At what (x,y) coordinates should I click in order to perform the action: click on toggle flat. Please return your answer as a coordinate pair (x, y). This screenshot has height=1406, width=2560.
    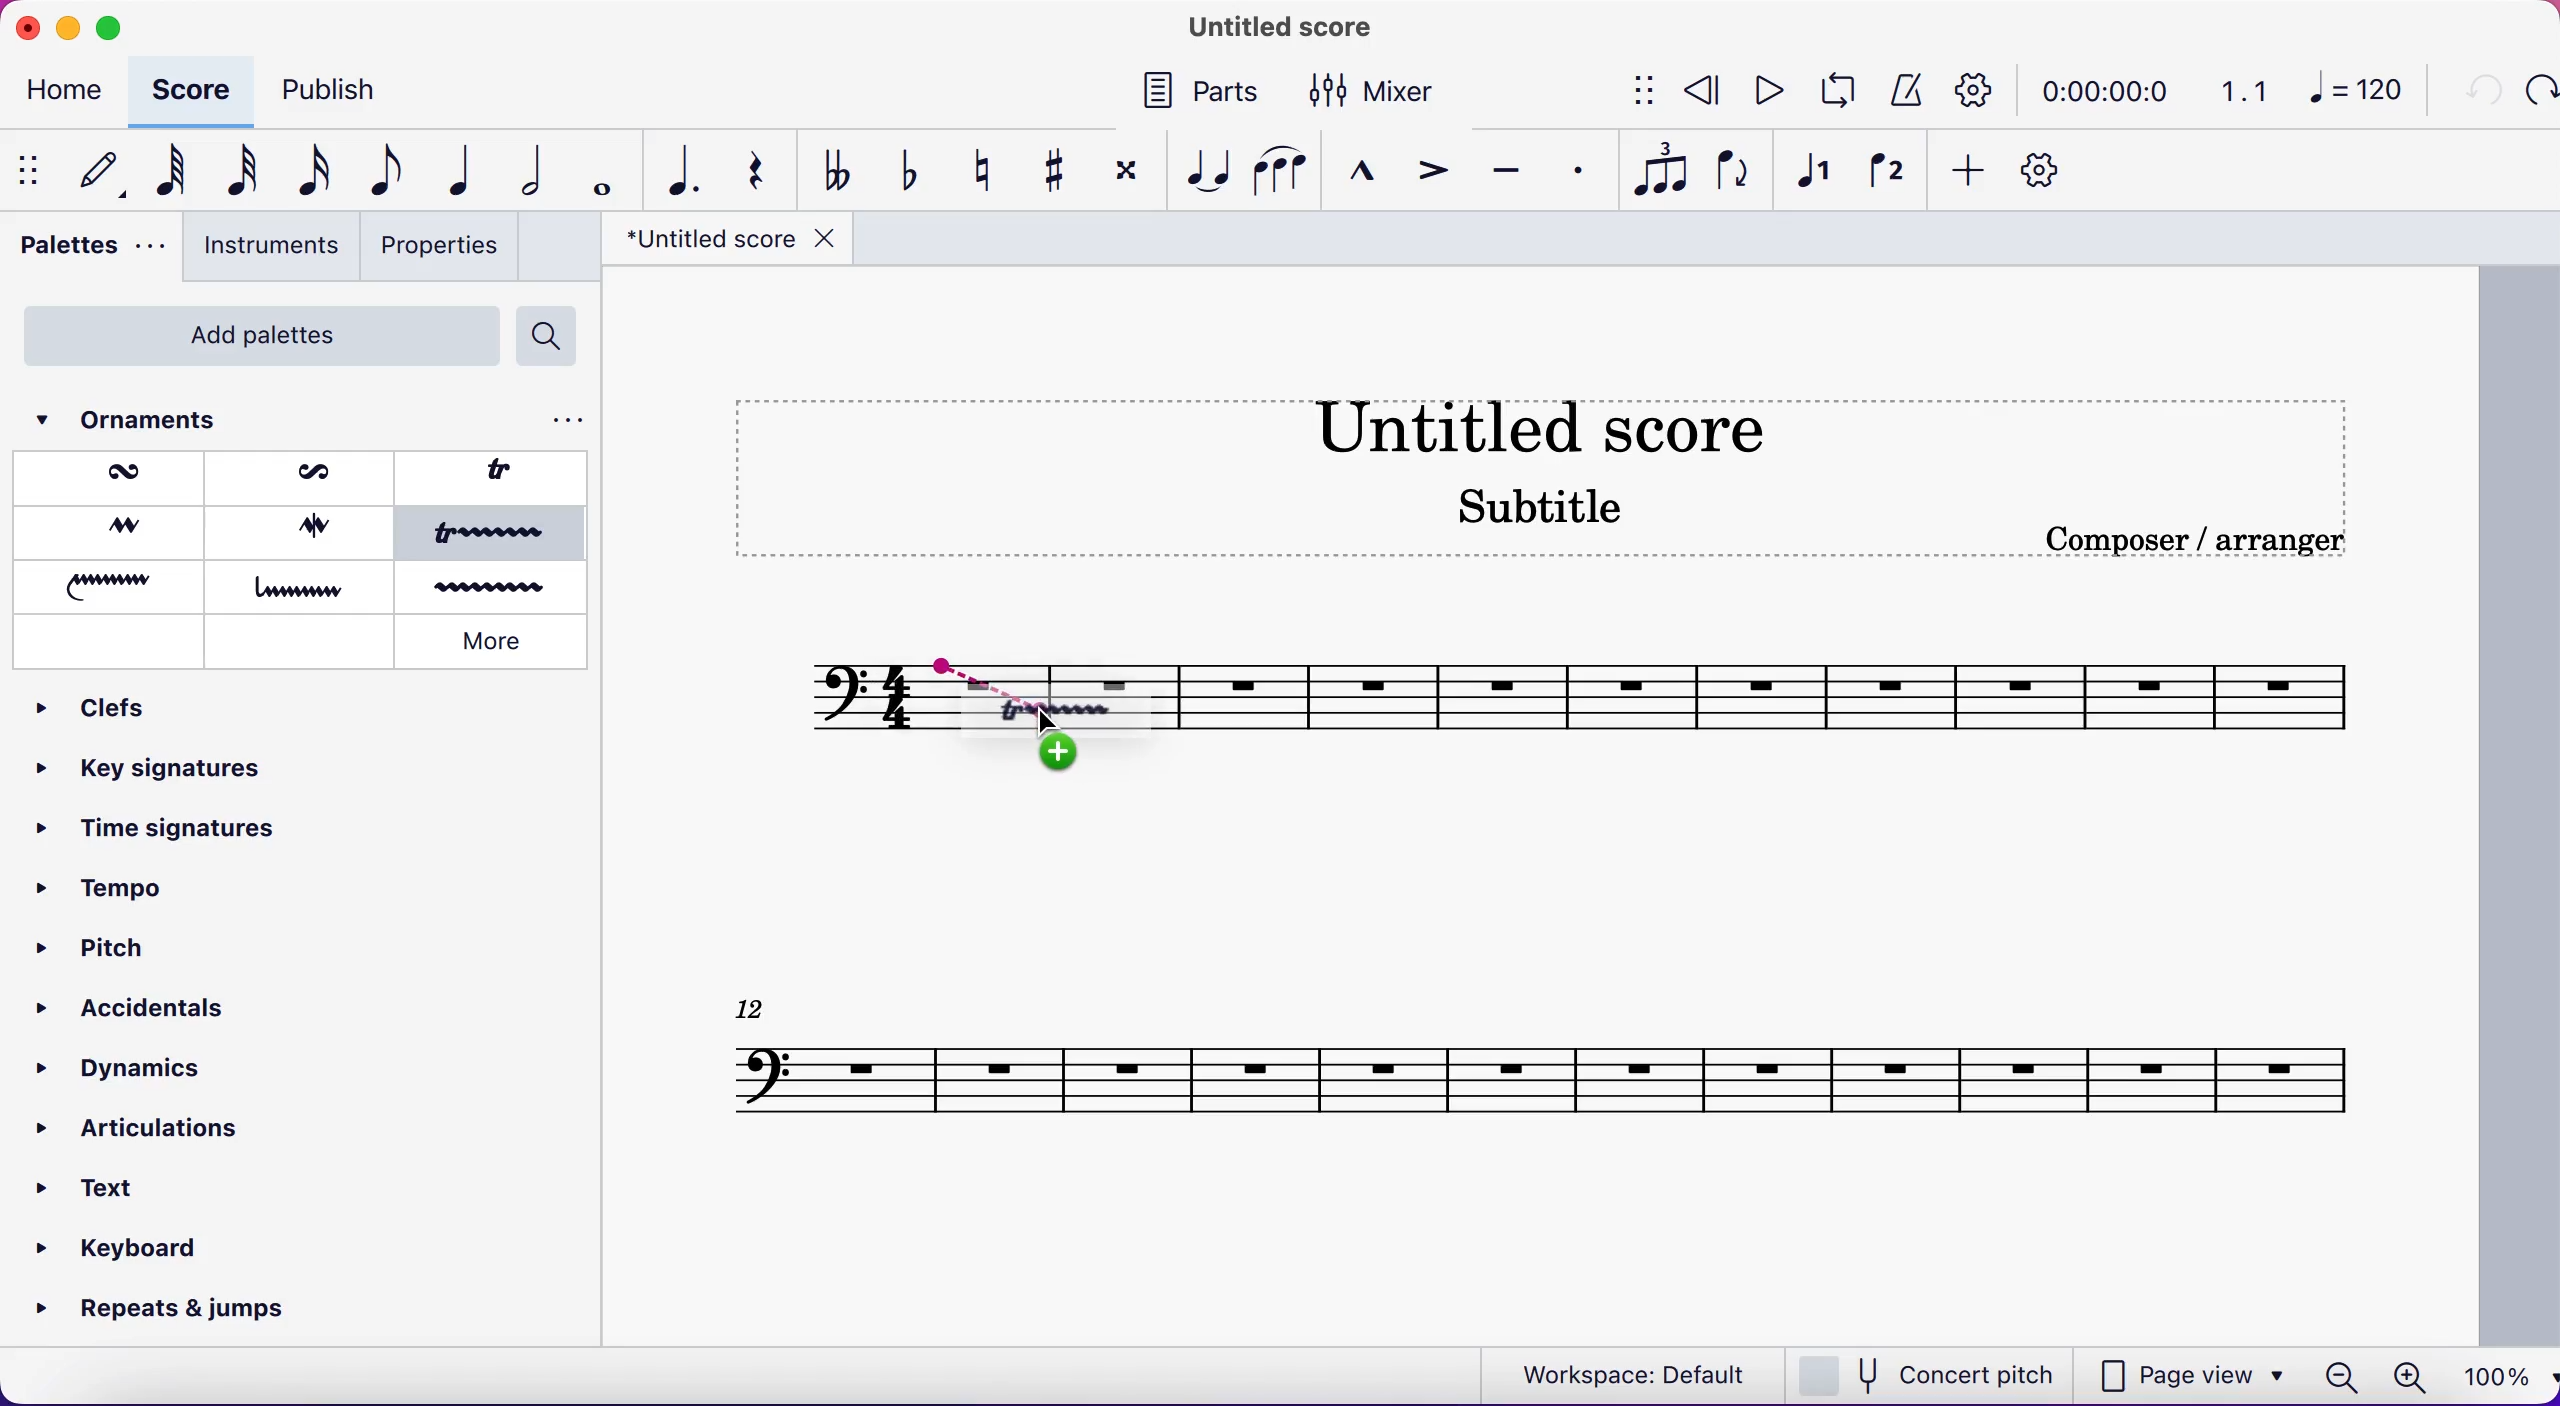
    Looking at the image, I should click on (906, 172).